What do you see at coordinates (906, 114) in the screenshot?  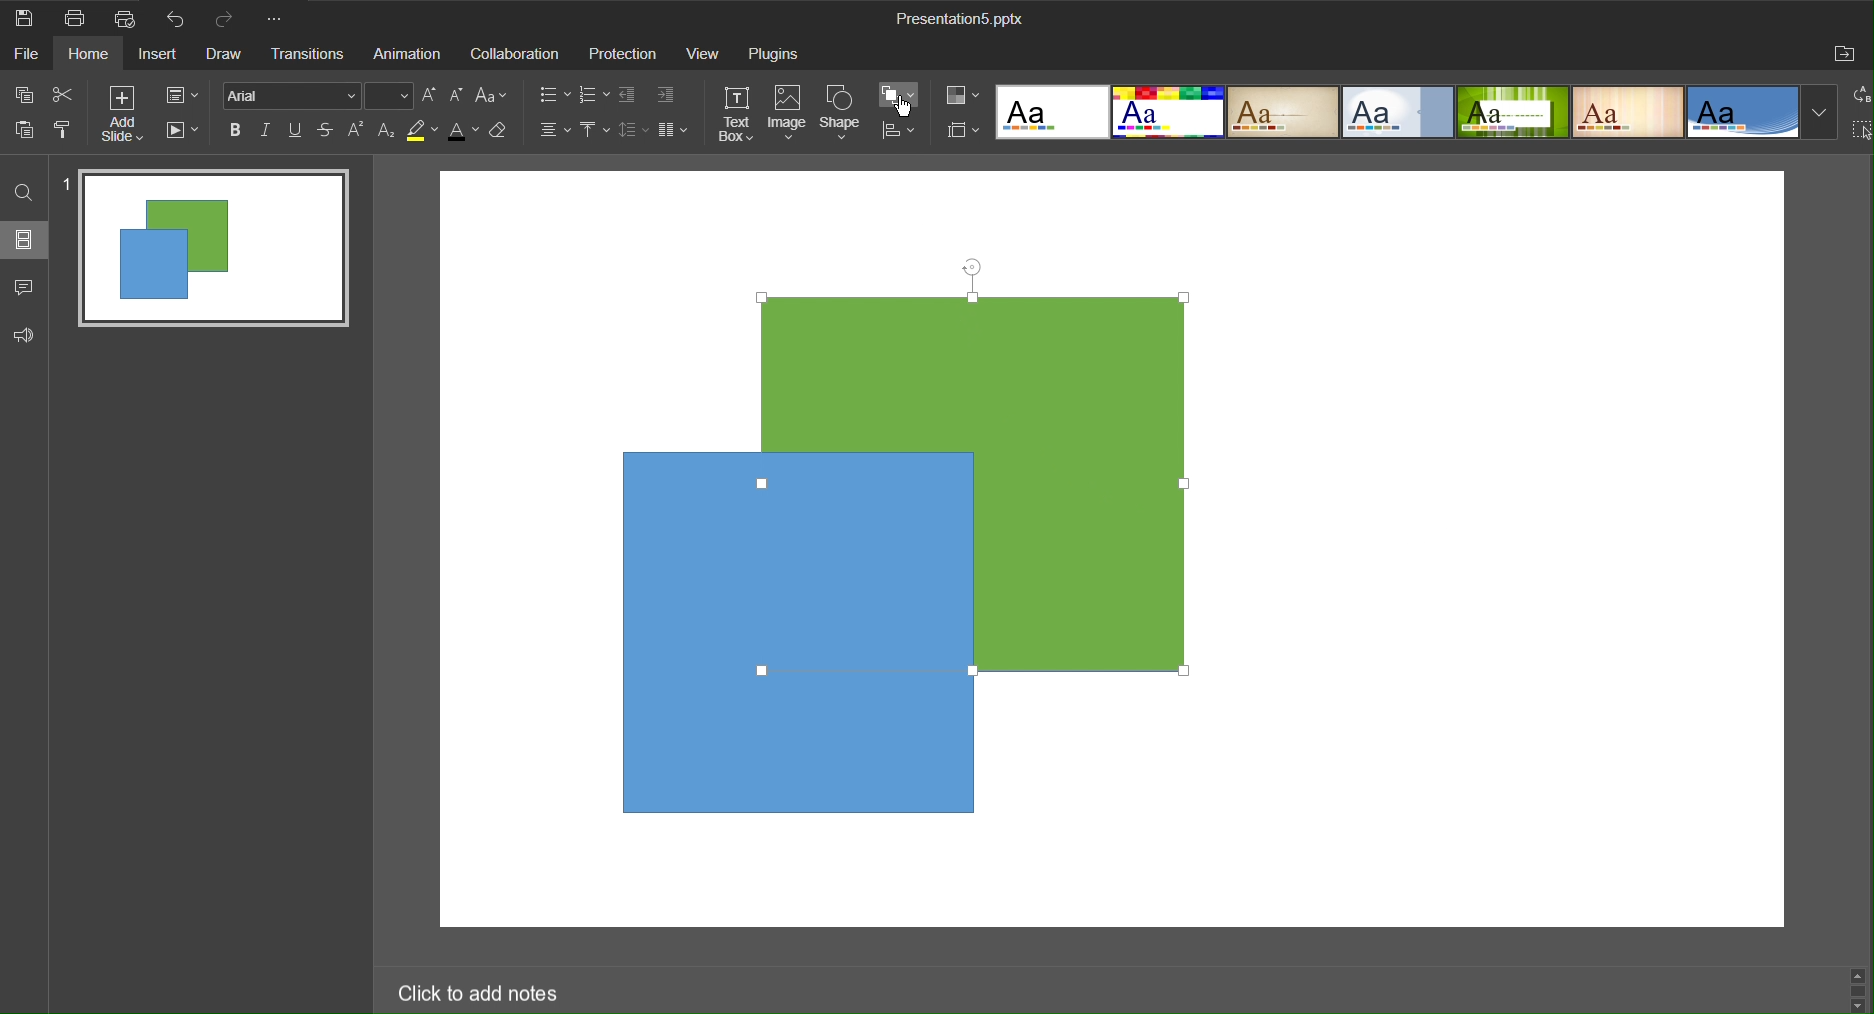 I see `pointer cursor` at bounding box center [906, 114].